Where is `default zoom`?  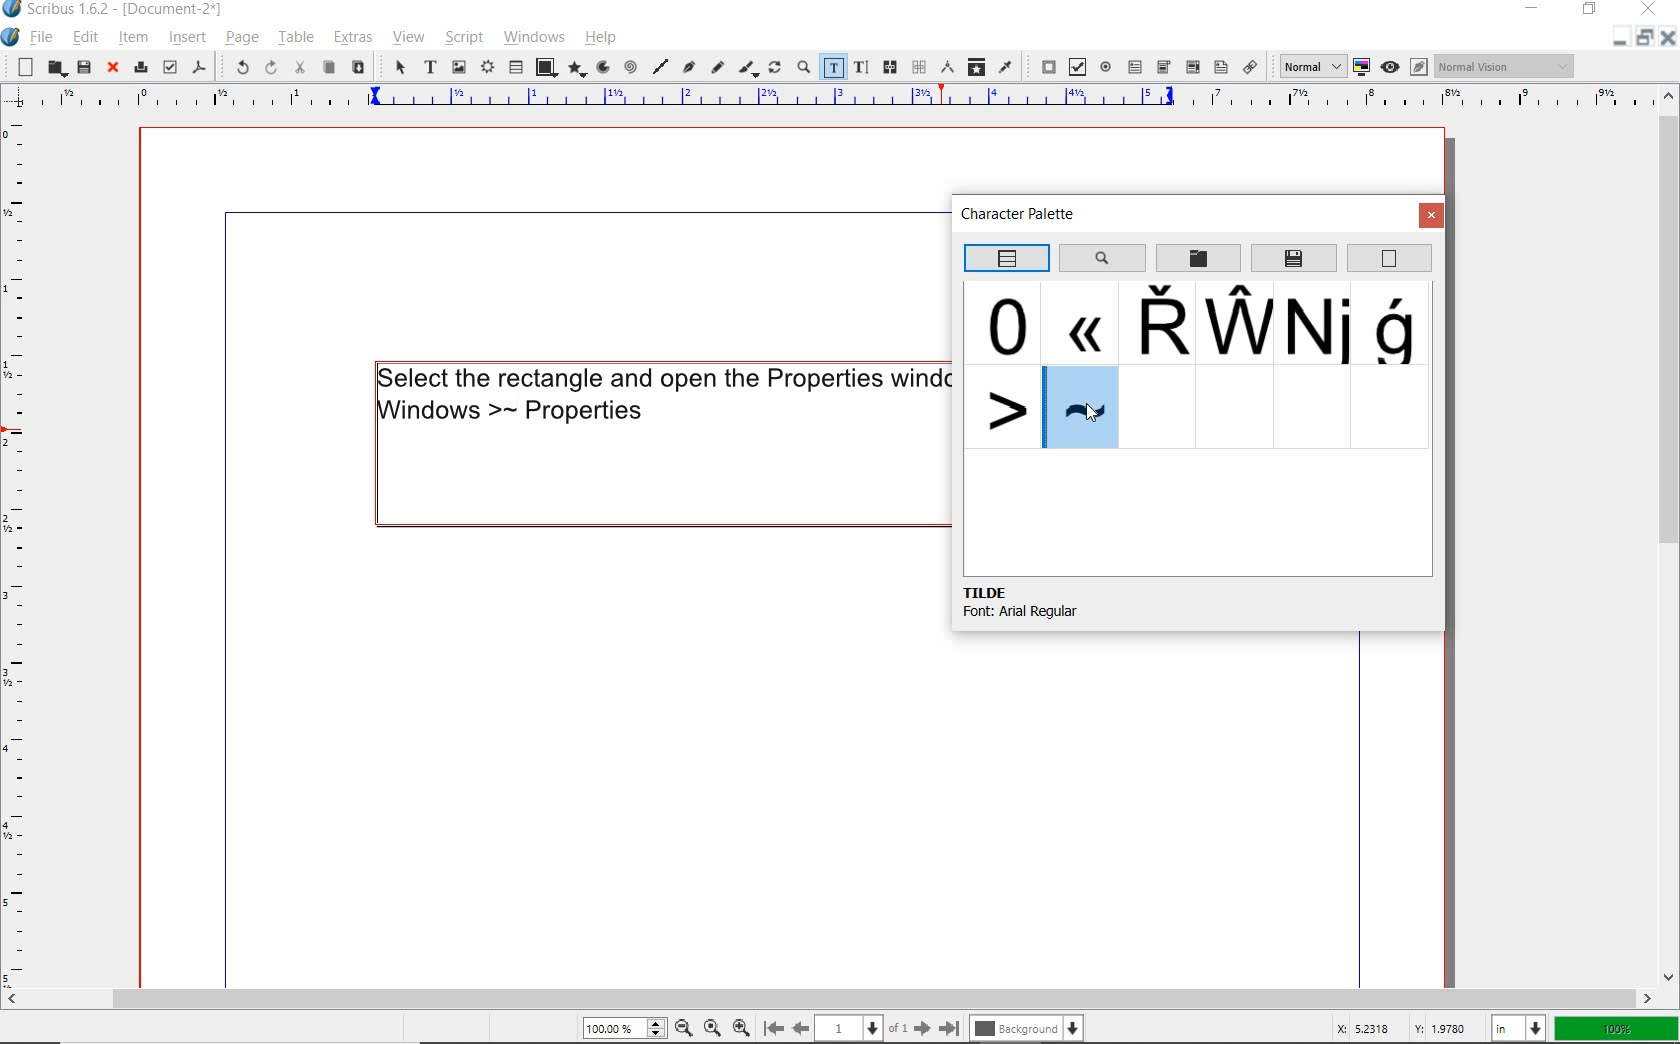
default zoom is located at coordinates (711, 1025).